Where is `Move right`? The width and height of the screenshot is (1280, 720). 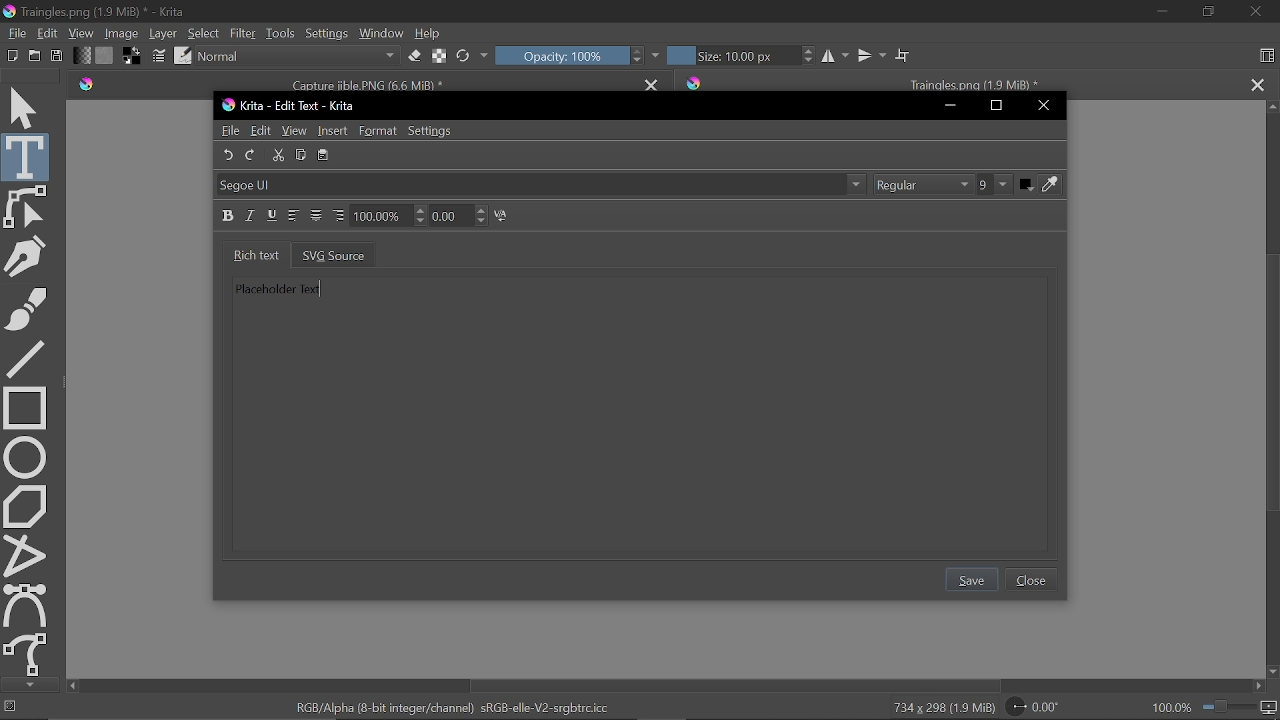 Move right is located at coordinates (1261, 687).